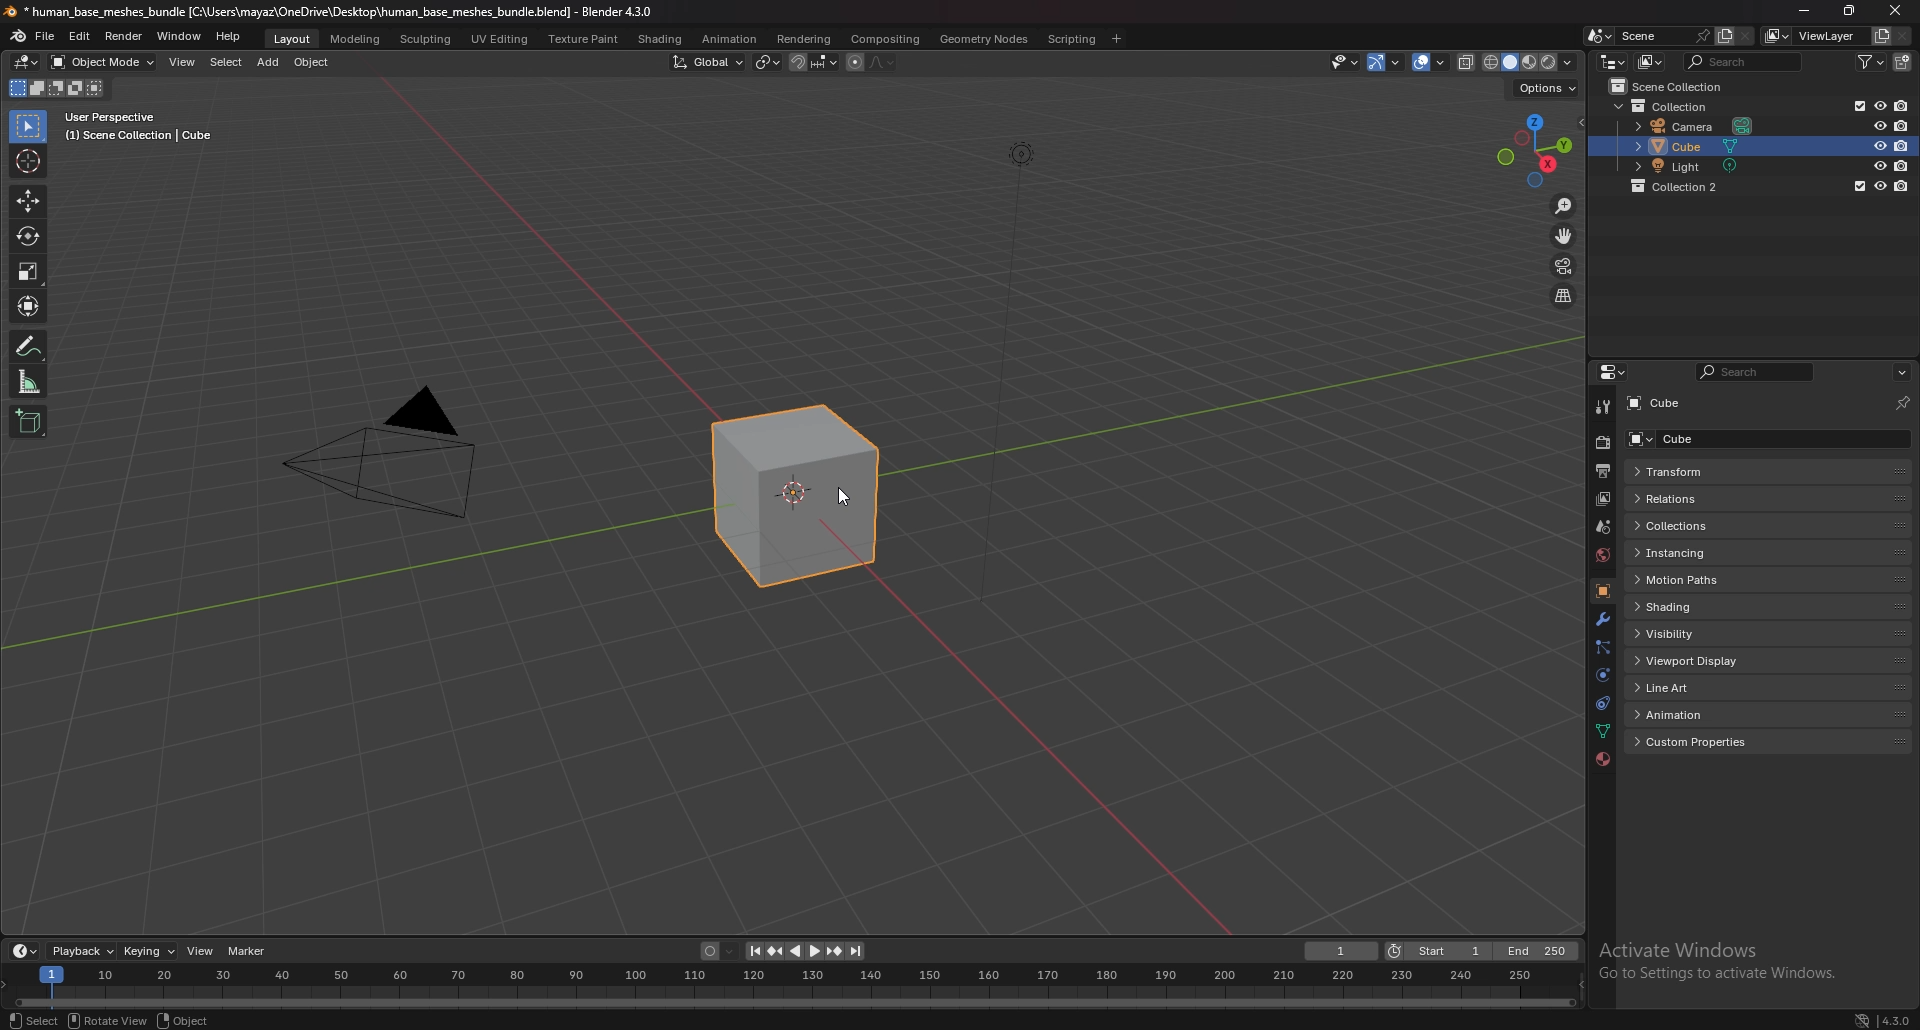 This screenshot has width=1920, height=1030. What do you see at coordinates (768, 62) in the screenshot?
I see `transform pivot point` at bounding box center [768, 62].